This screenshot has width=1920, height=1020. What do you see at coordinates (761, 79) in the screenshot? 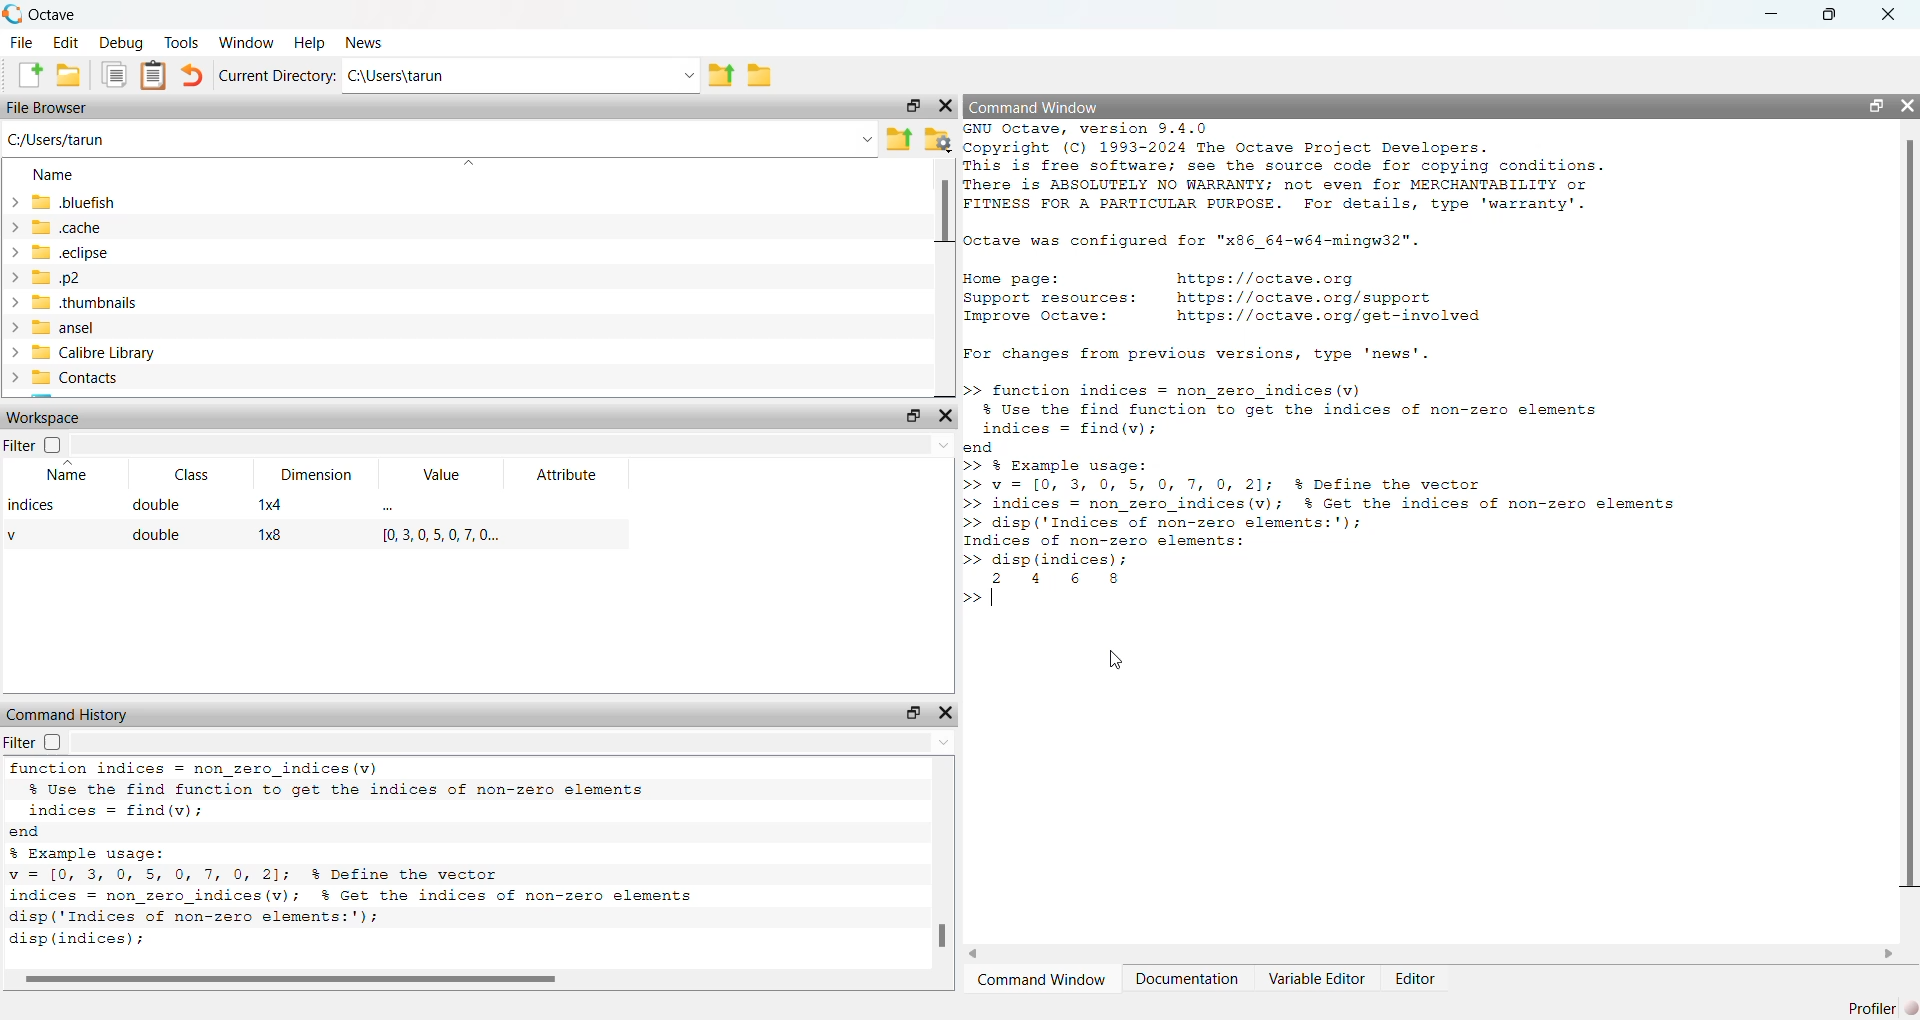
I see `folder` at bounding box center [761, 79].